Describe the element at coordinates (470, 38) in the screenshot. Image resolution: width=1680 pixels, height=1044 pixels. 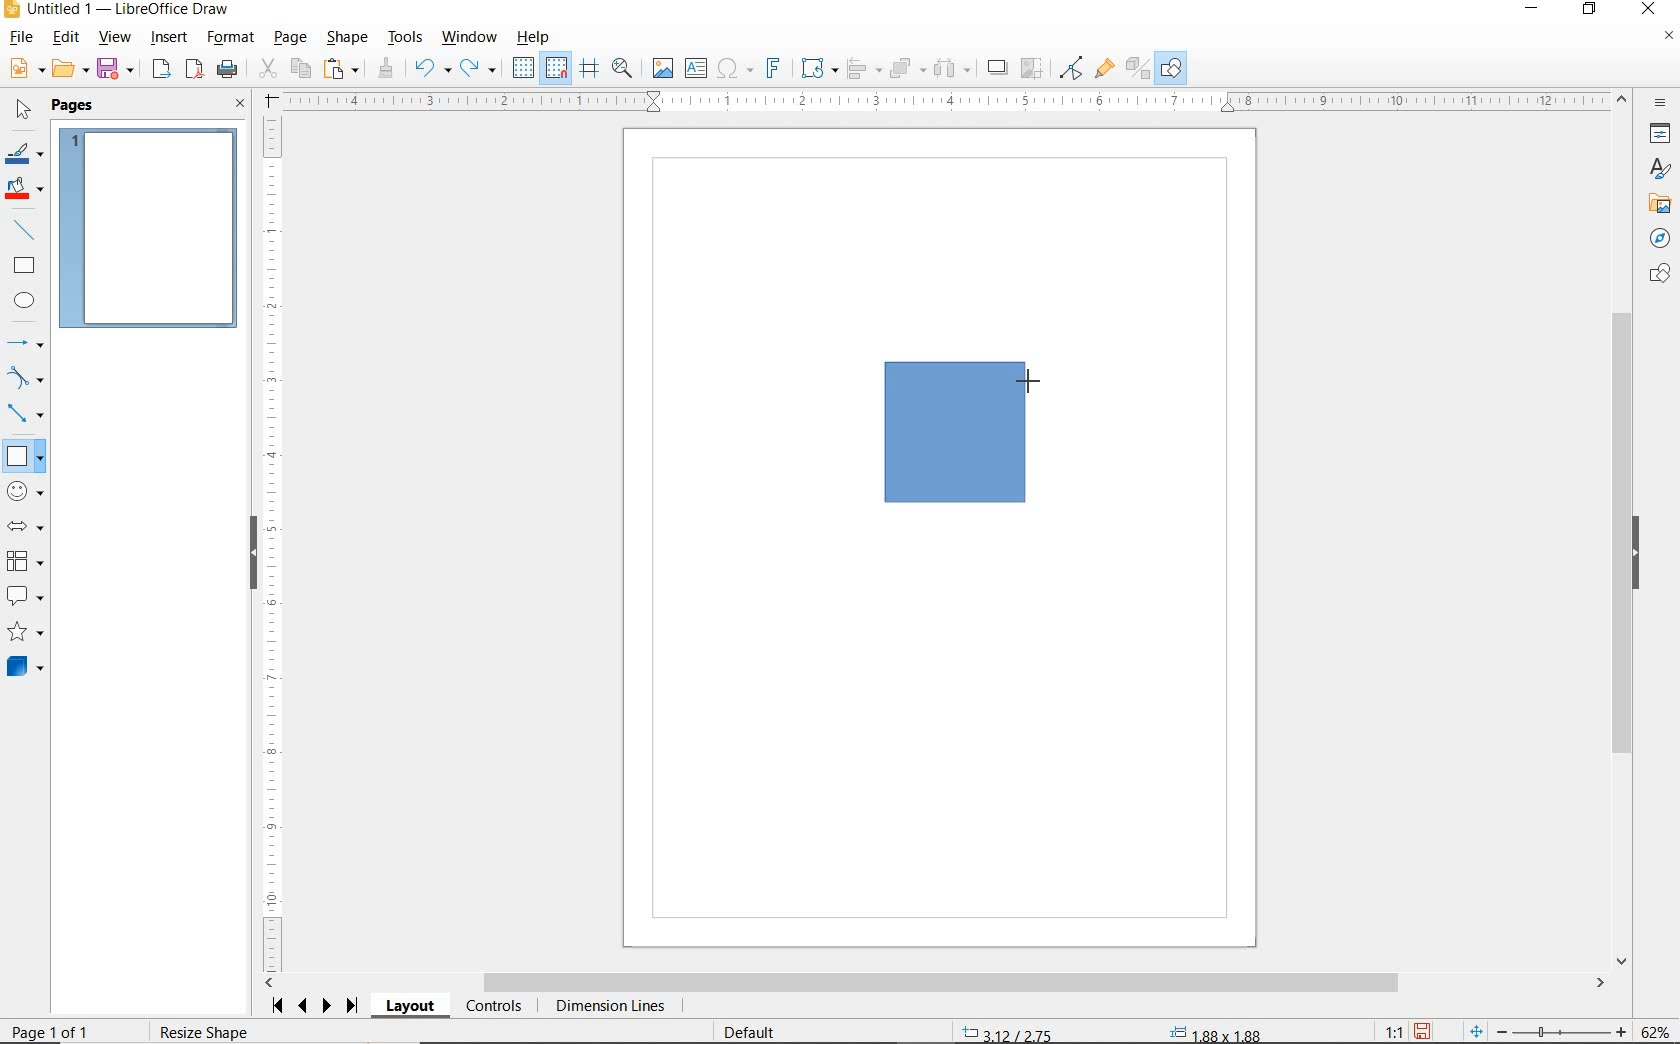
I see `WINDOW` at that location.